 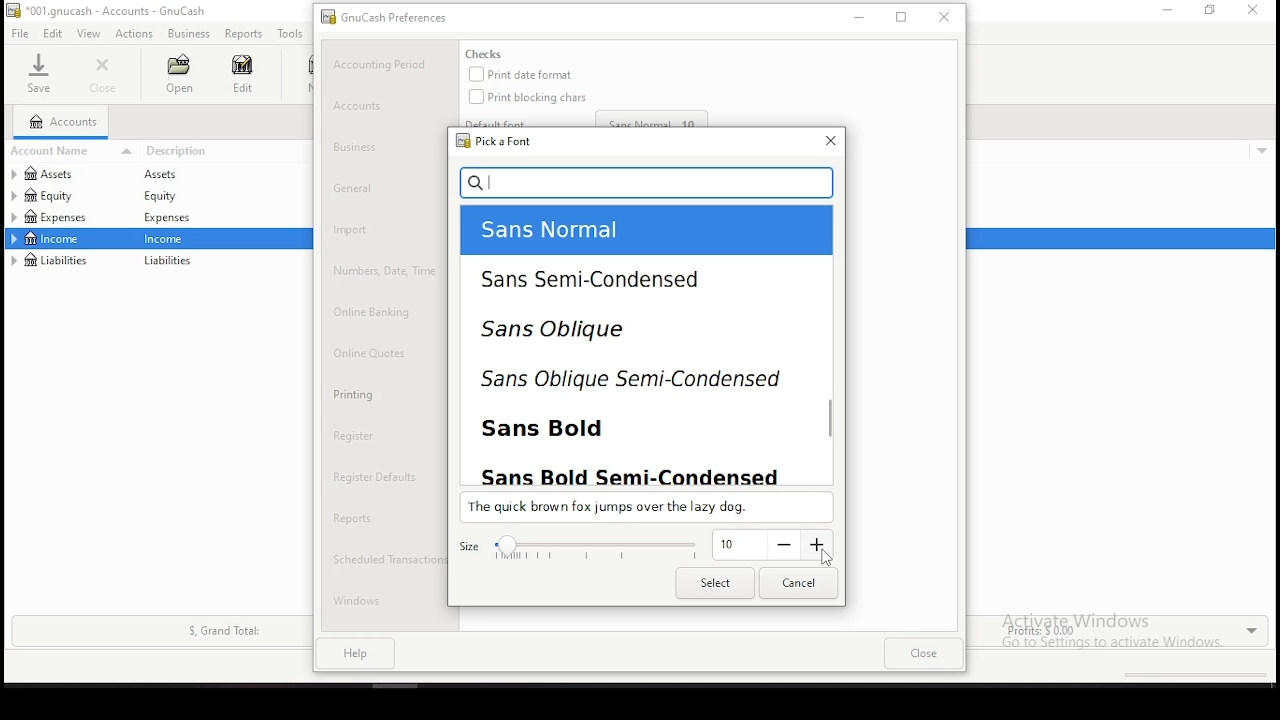 I want to click on tools, so click(x=291, y=33).